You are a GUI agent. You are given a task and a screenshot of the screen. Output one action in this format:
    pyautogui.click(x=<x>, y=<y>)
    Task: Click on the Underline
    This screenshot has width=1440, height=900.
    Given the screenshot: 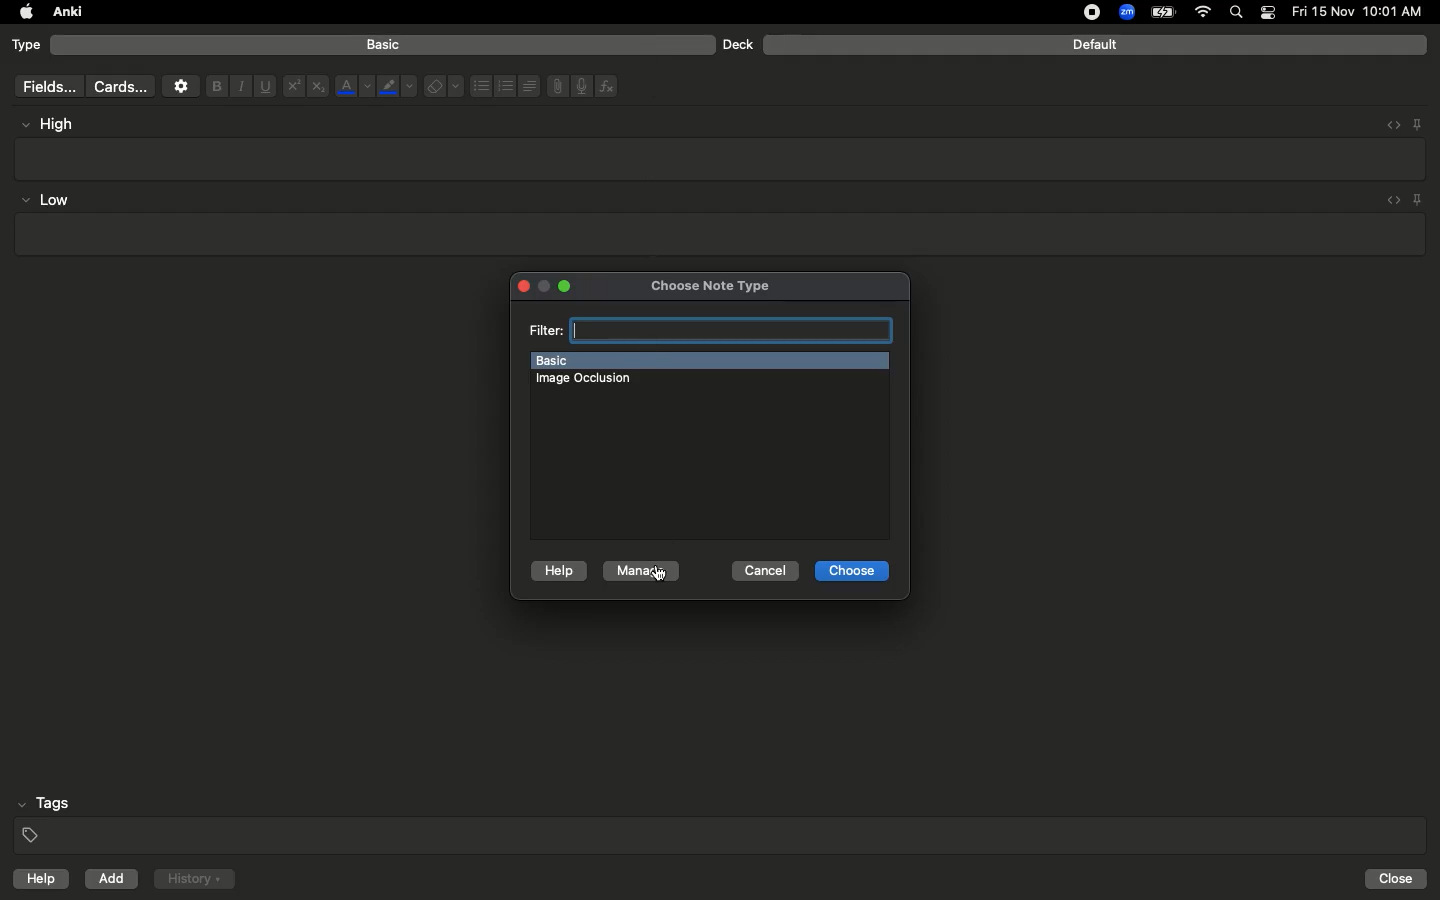 What is the action you would take?
    pyautogui.click(x=264, y=87)
    